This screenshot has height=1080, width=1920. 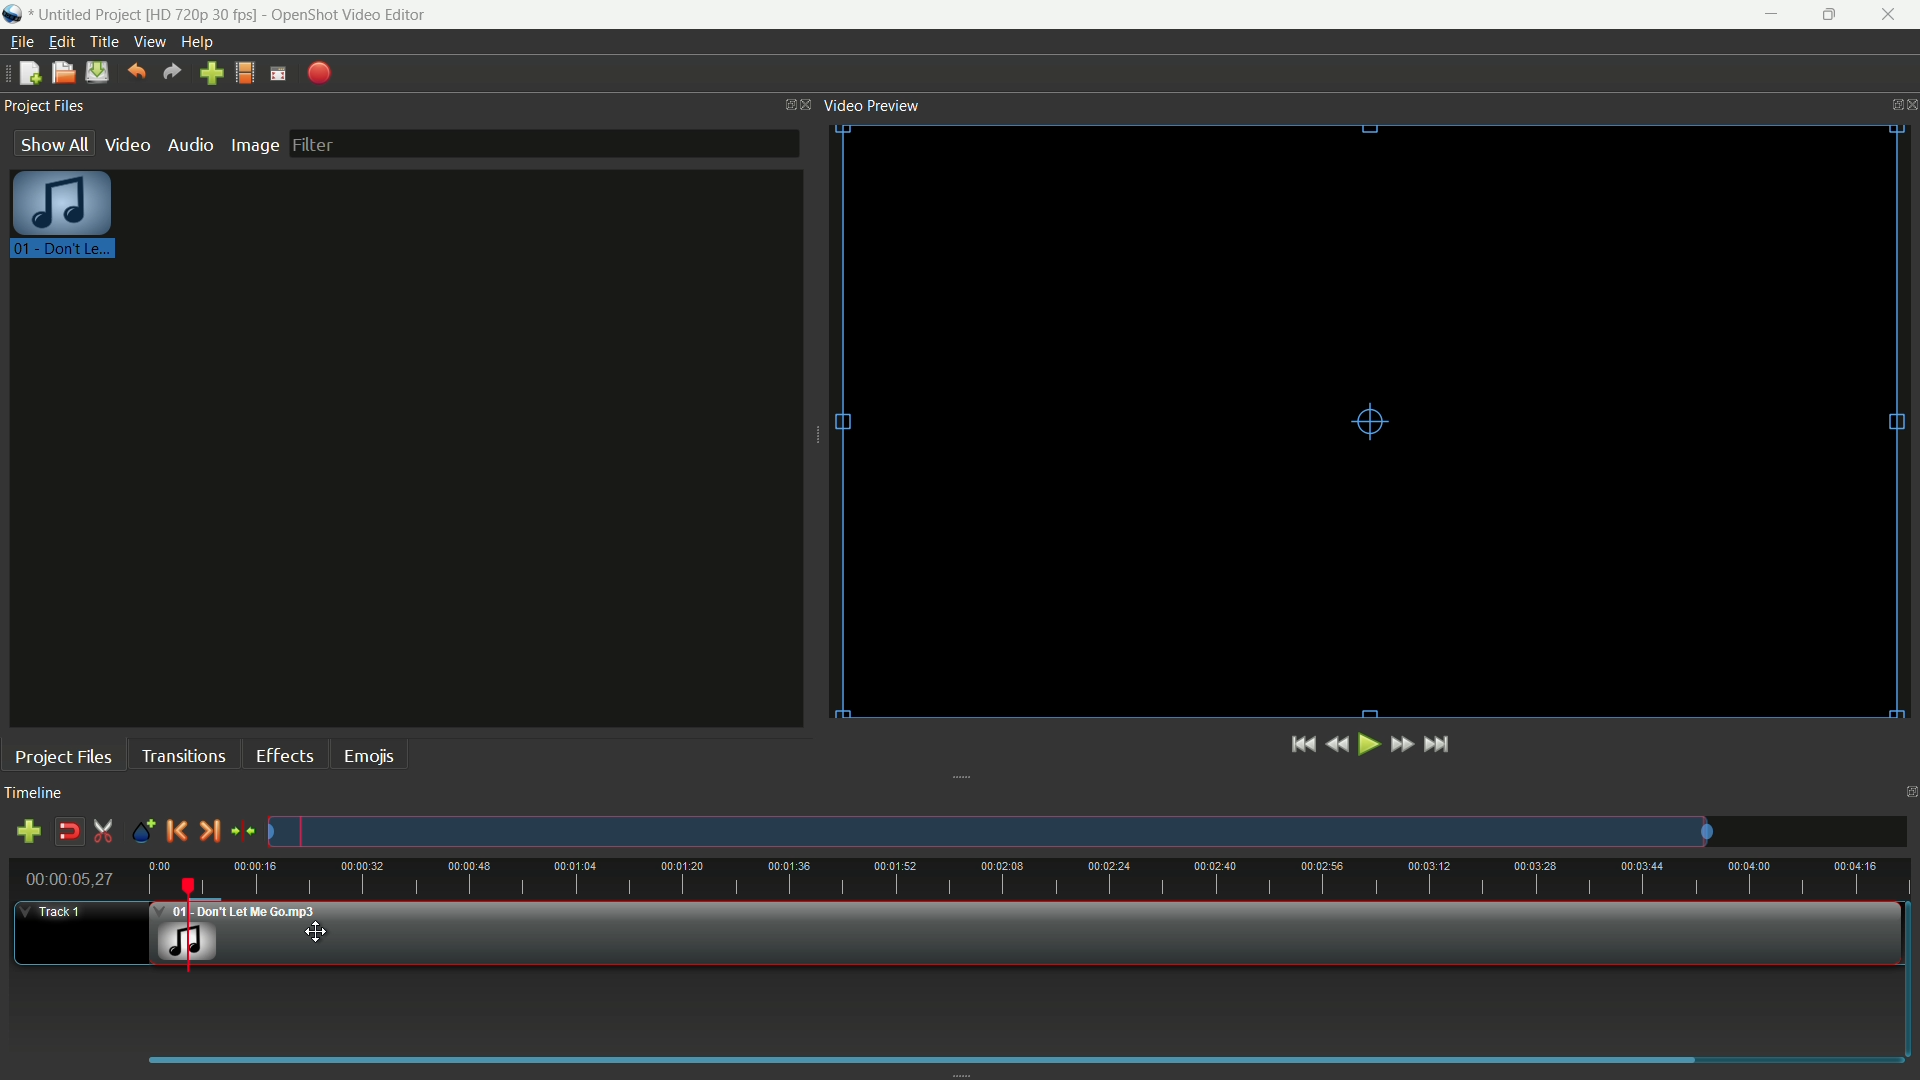 What do you see at coordinates (877, 104) in the screenshot?
I see `video preview` at bounding box center [877, 104].